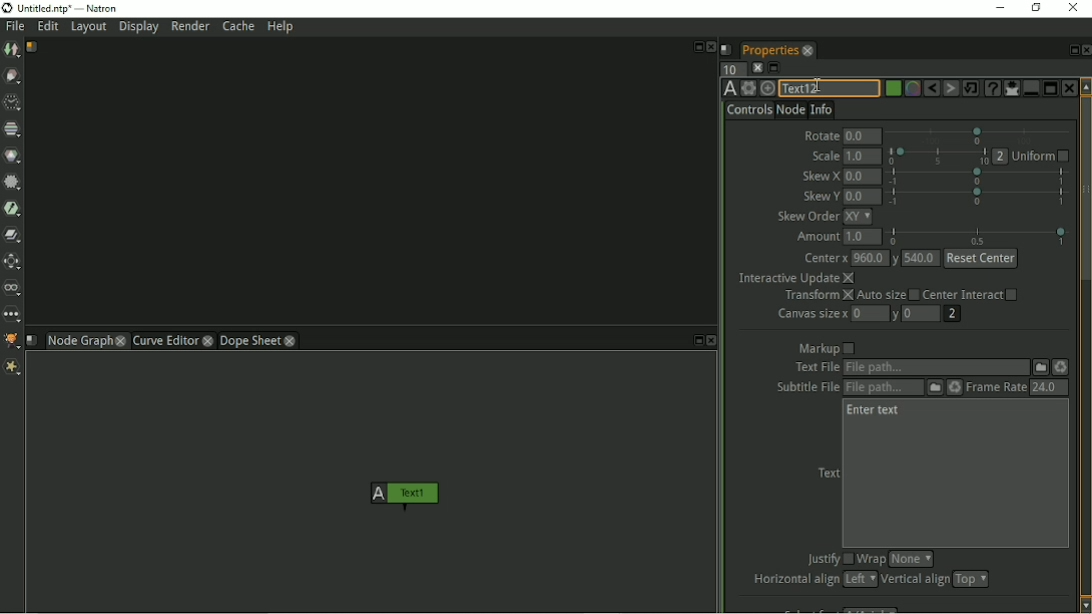 The width and height of the screenshot is (1092, 614). Describe the element at coordinates (980, 196) in the screenshot. I see `selection bar` at that location.